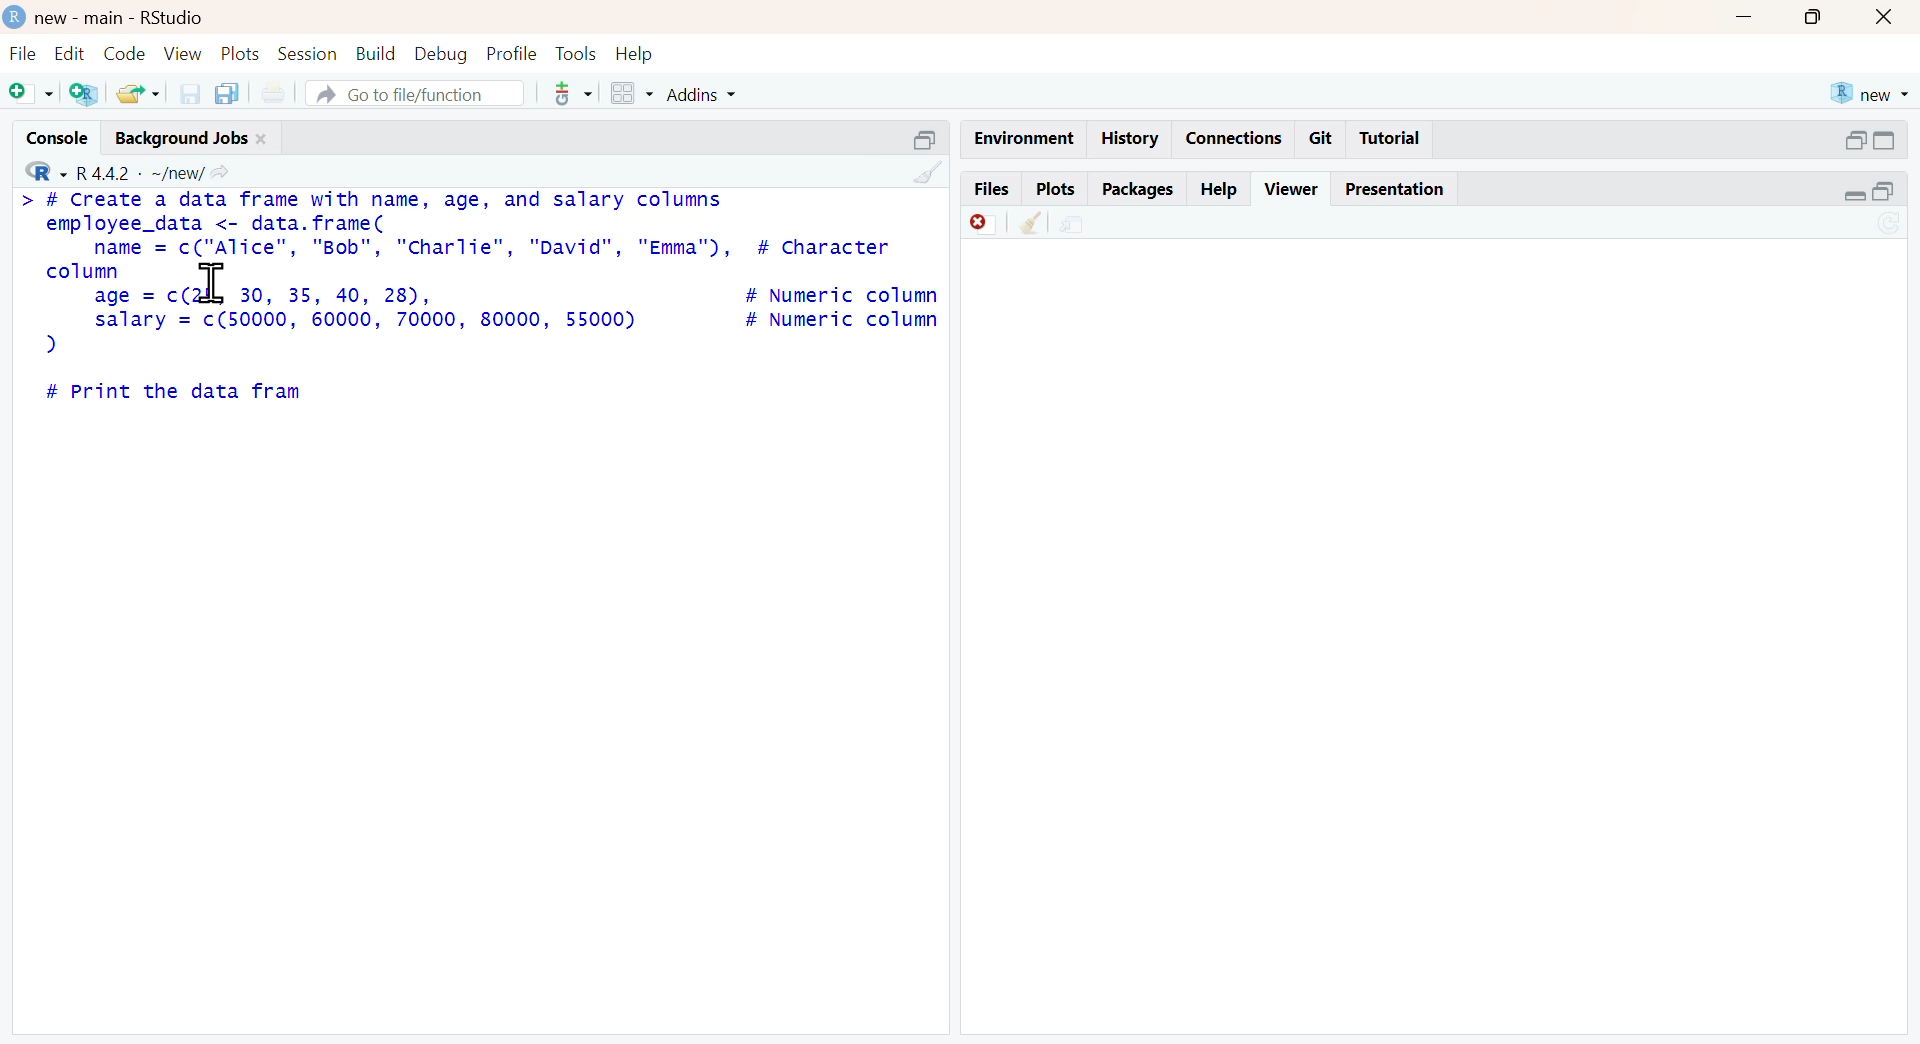 Image resolution: width=1920 pixels, height=1044 pixels. Describe the element at coordinates (1755, 20) in the screenshot. I see `minimize` at that location.